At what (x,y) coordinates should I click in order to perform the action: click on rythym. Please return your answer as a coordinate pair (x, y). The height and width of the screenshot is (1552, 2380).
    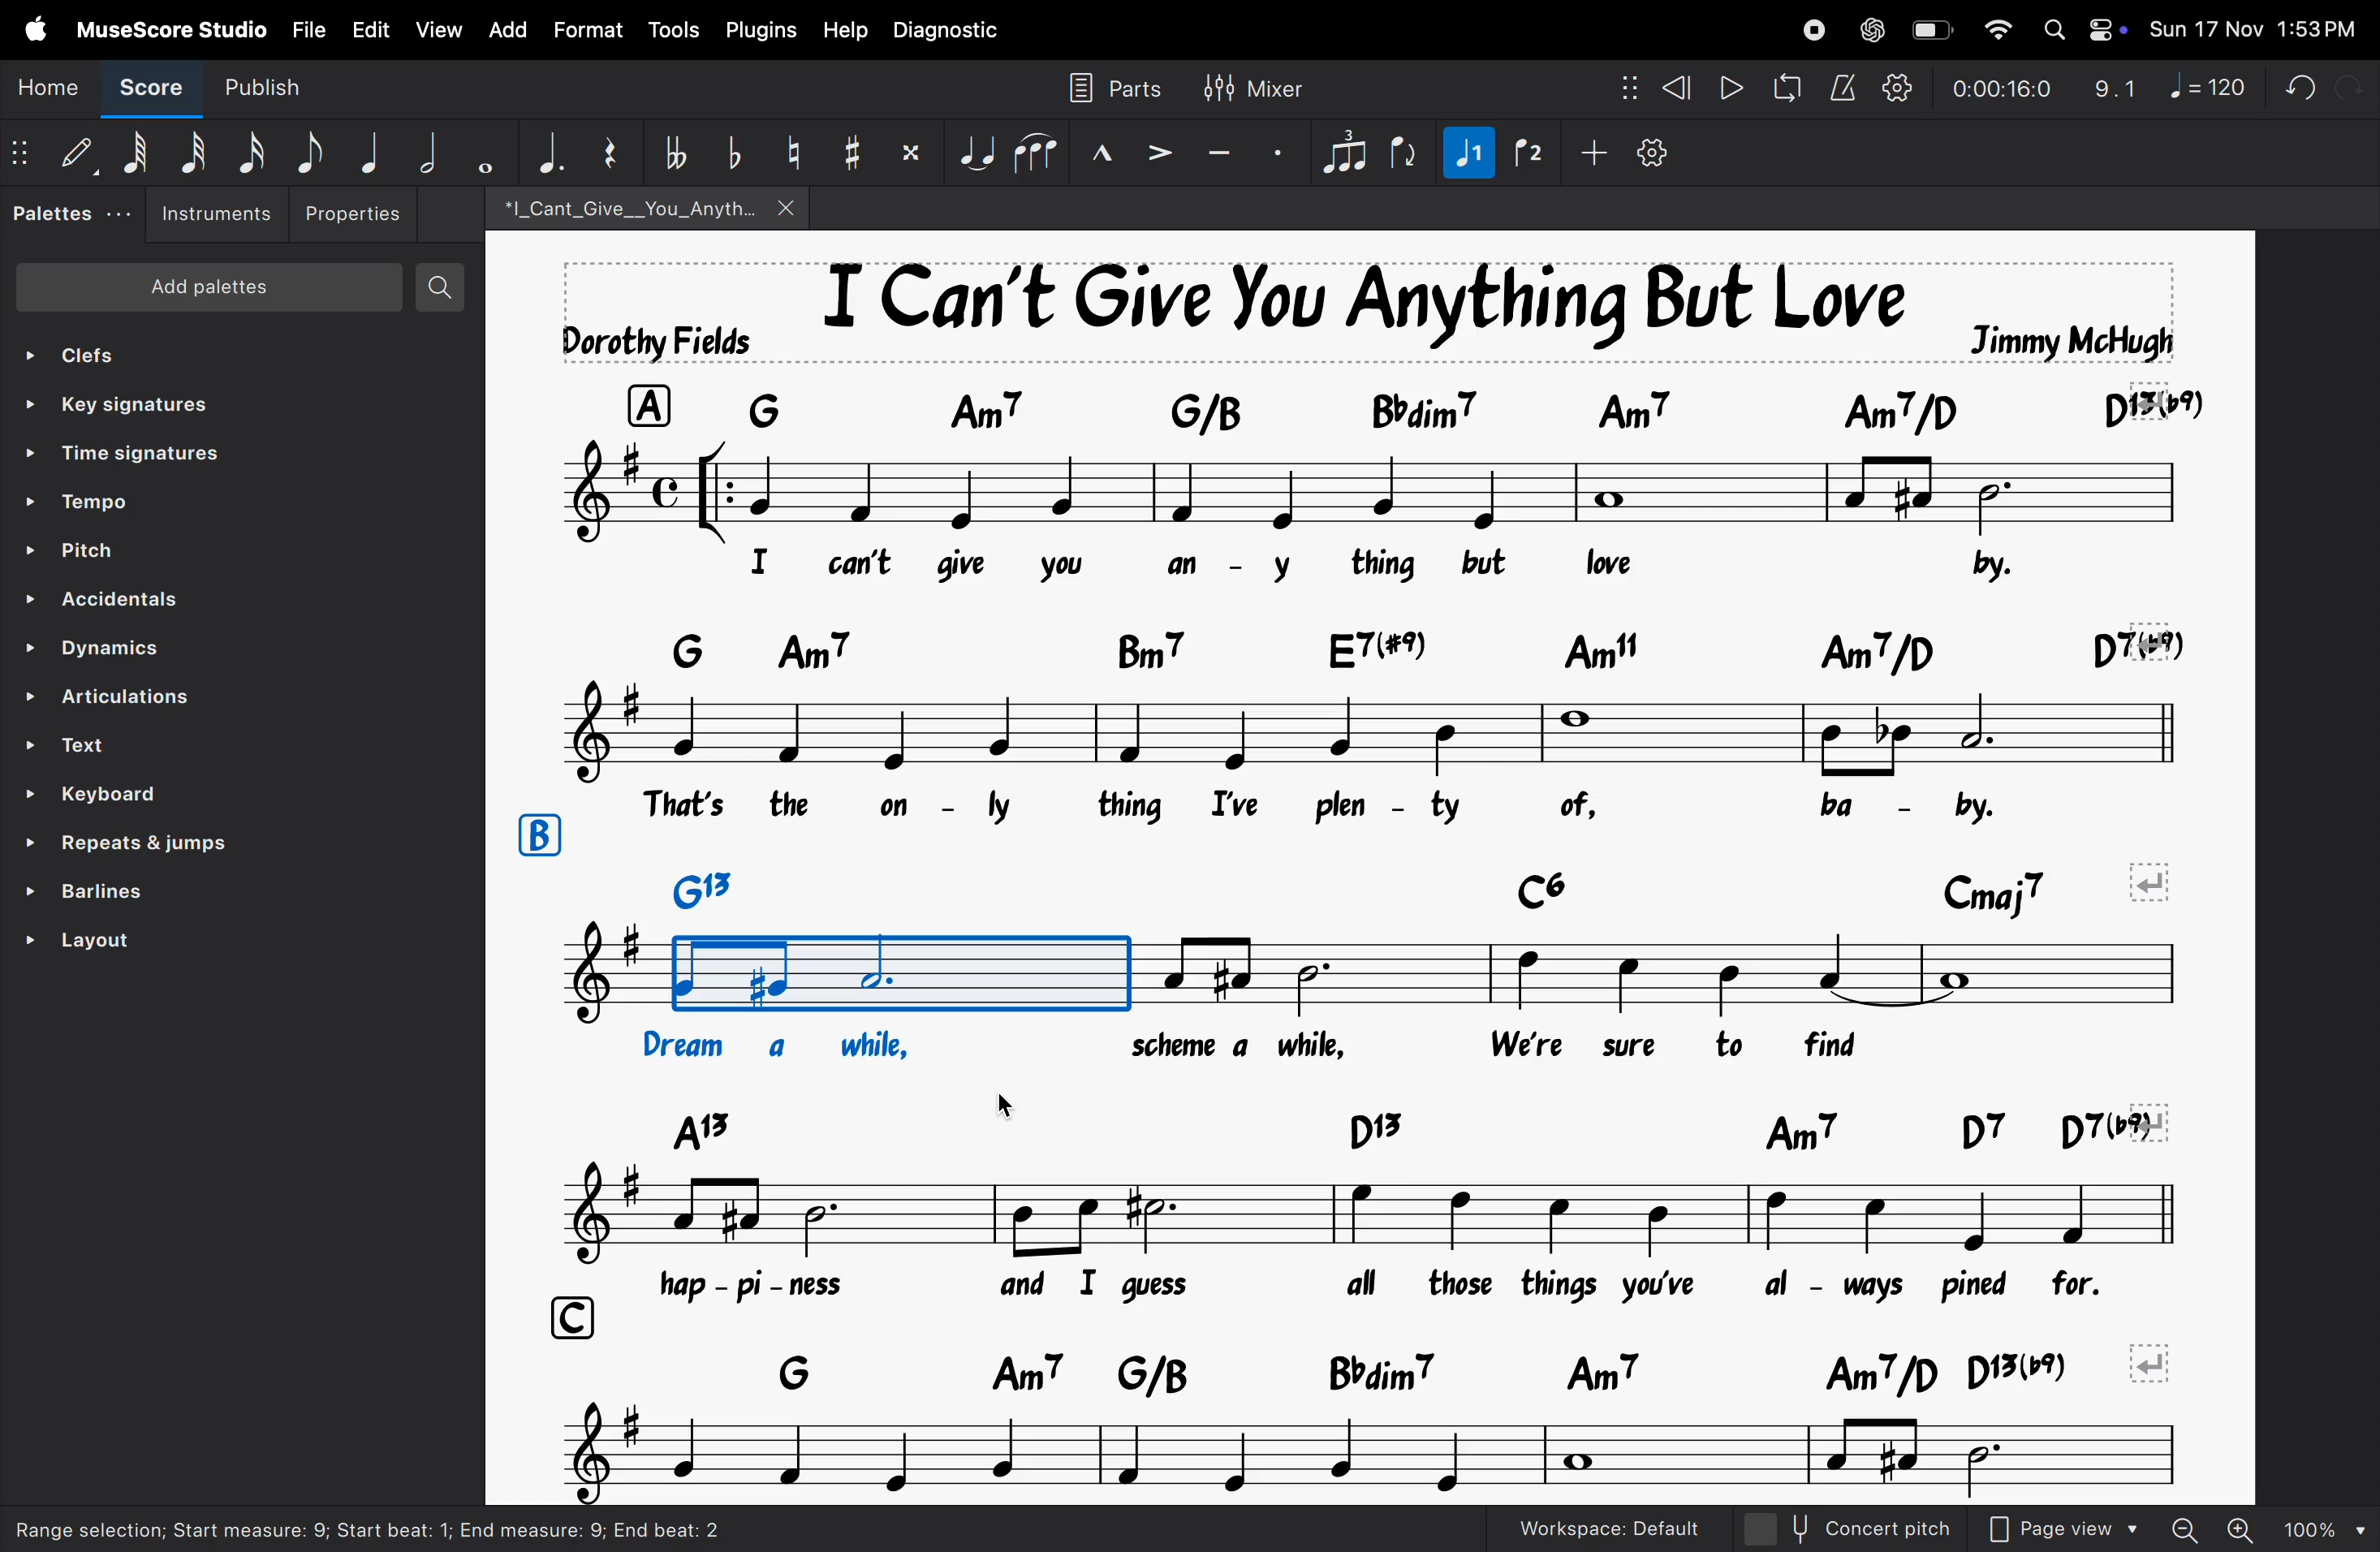
    Looking at the image, I should click on (1464, 157).